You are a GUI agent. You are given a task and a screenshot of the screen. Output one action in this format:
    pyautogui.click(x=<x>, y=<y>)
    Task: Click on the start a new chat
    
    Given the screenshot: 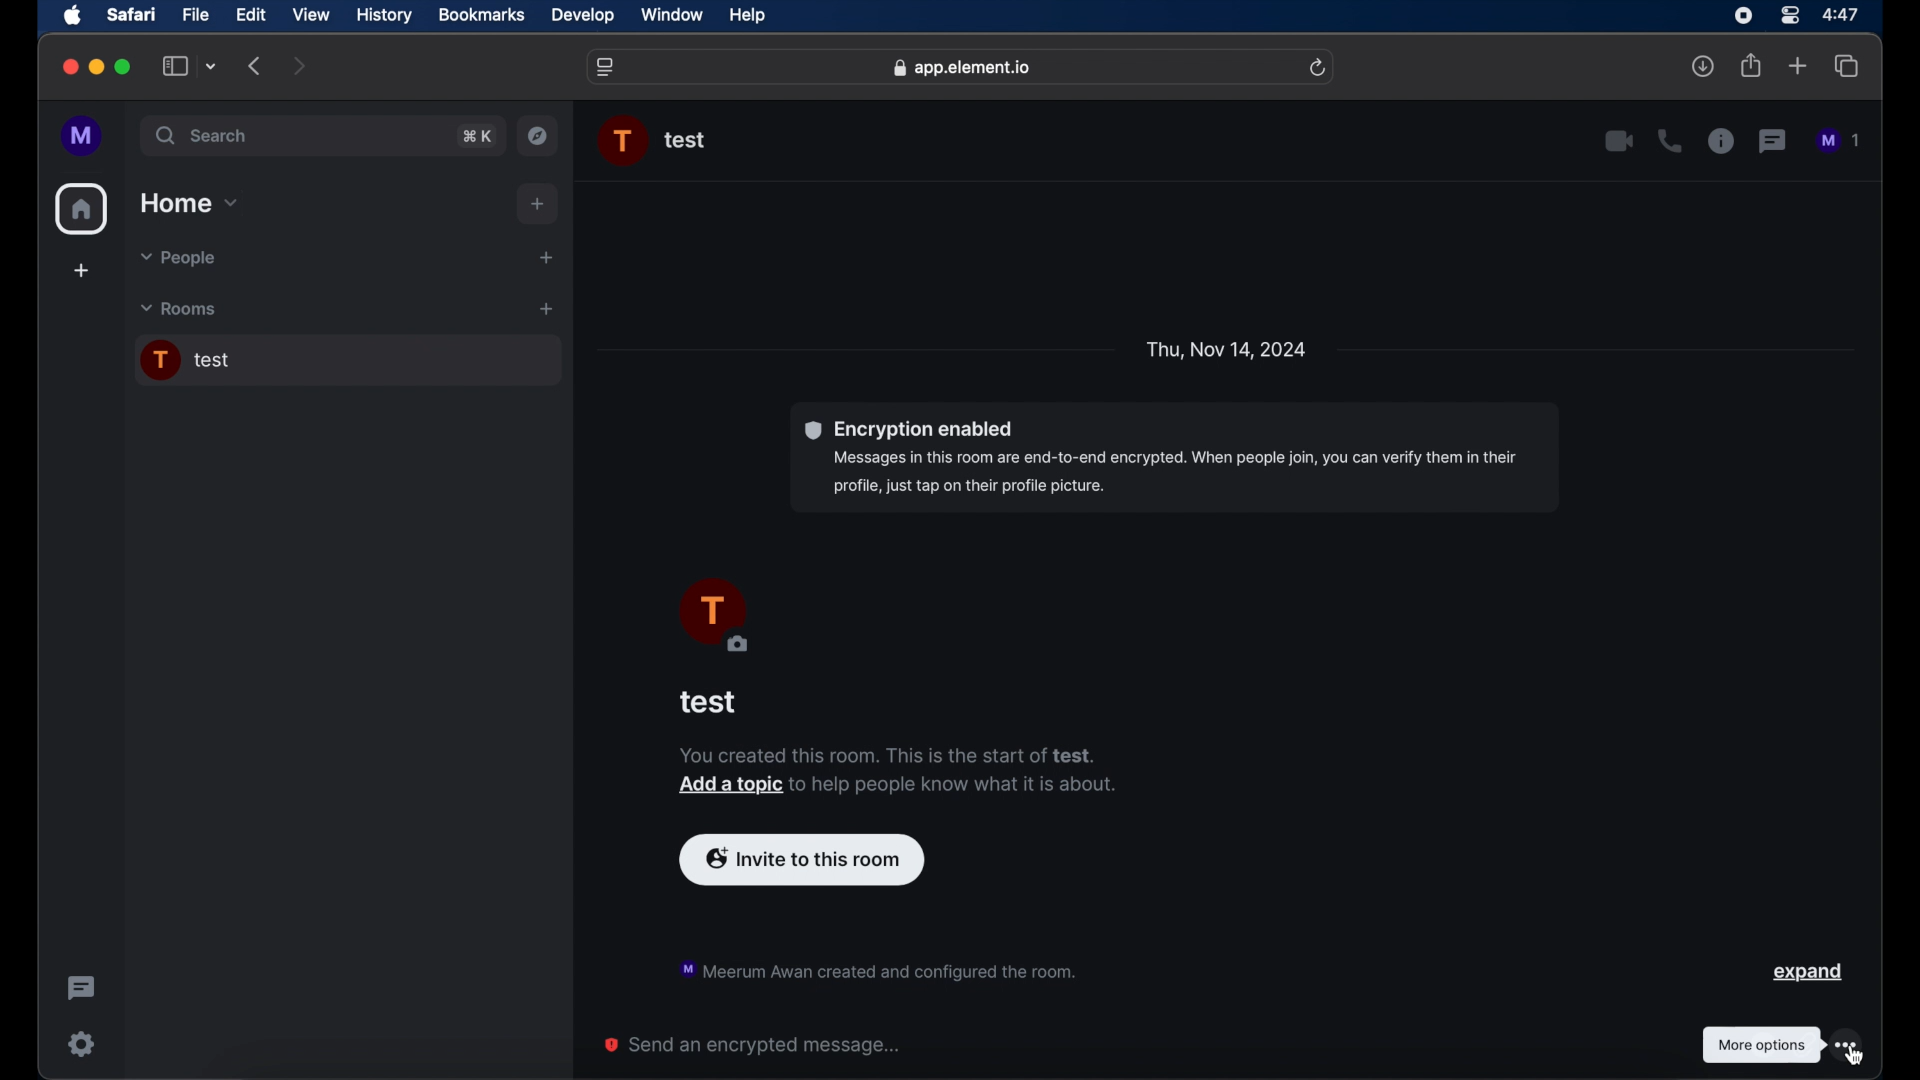 What is the action you would take?
    pyautogui.click(x=546, y=257)
    